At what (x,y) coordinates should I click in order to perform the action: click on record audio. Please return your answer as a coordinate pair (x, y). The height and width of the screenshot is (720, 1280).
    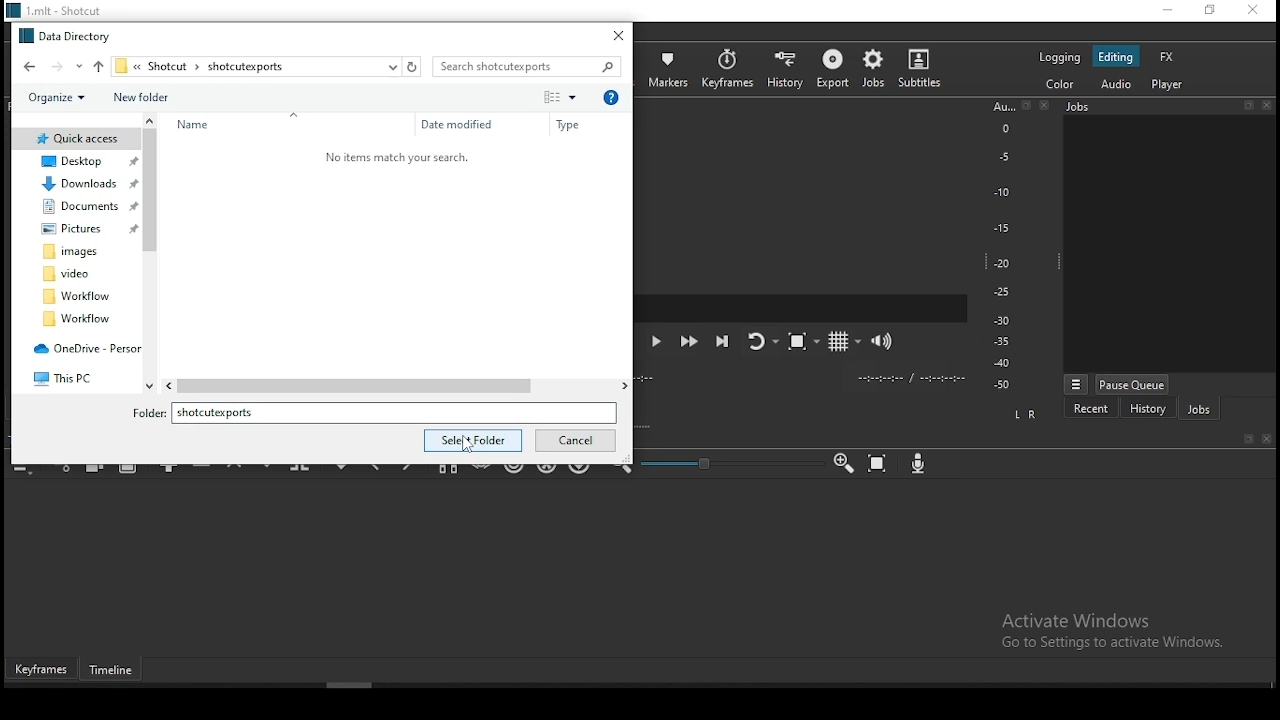
    Looking at the image, I should click on (919, 465).